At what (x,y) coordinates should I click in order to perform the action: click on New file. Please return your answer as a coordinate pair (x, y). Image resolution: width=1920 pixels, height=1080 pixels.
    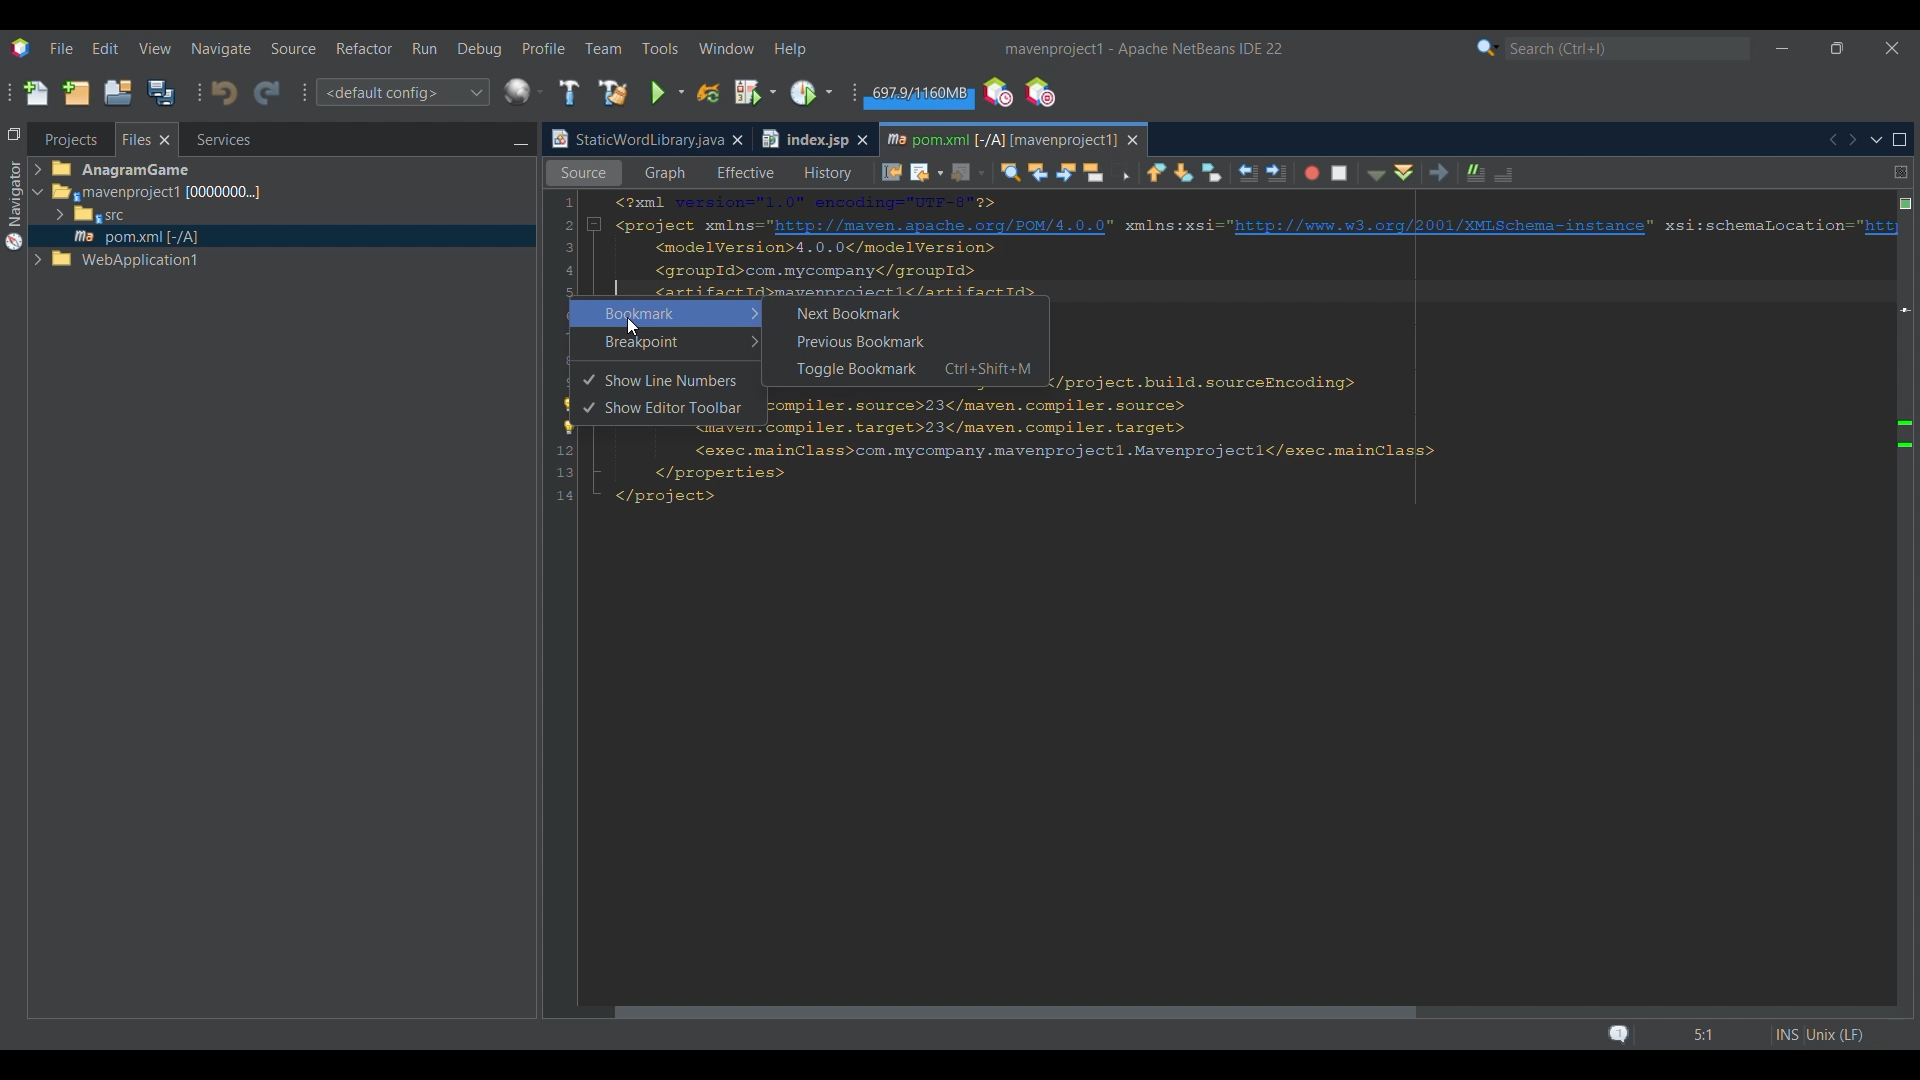
    Looking at the image, I should click on (35, 93).